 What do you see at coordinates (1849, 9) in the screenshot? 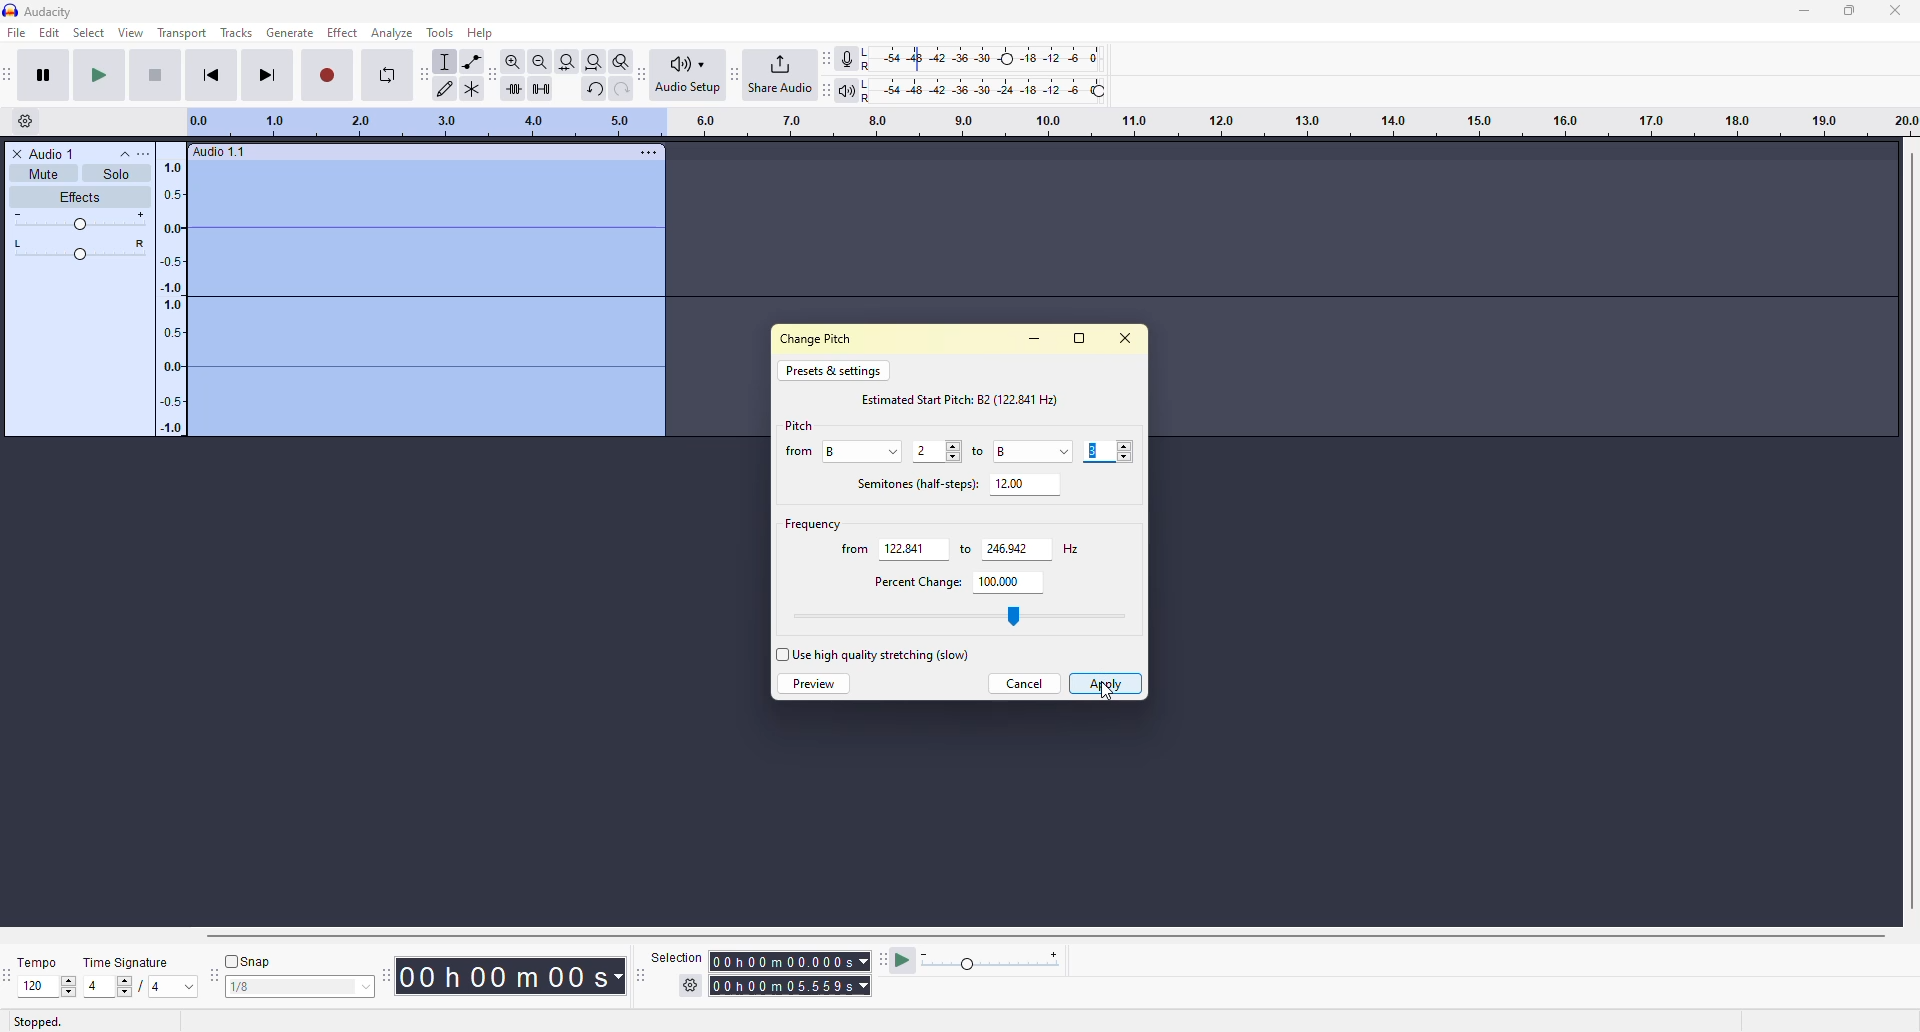
I see `maximize` at bounding box center [1849, 9].